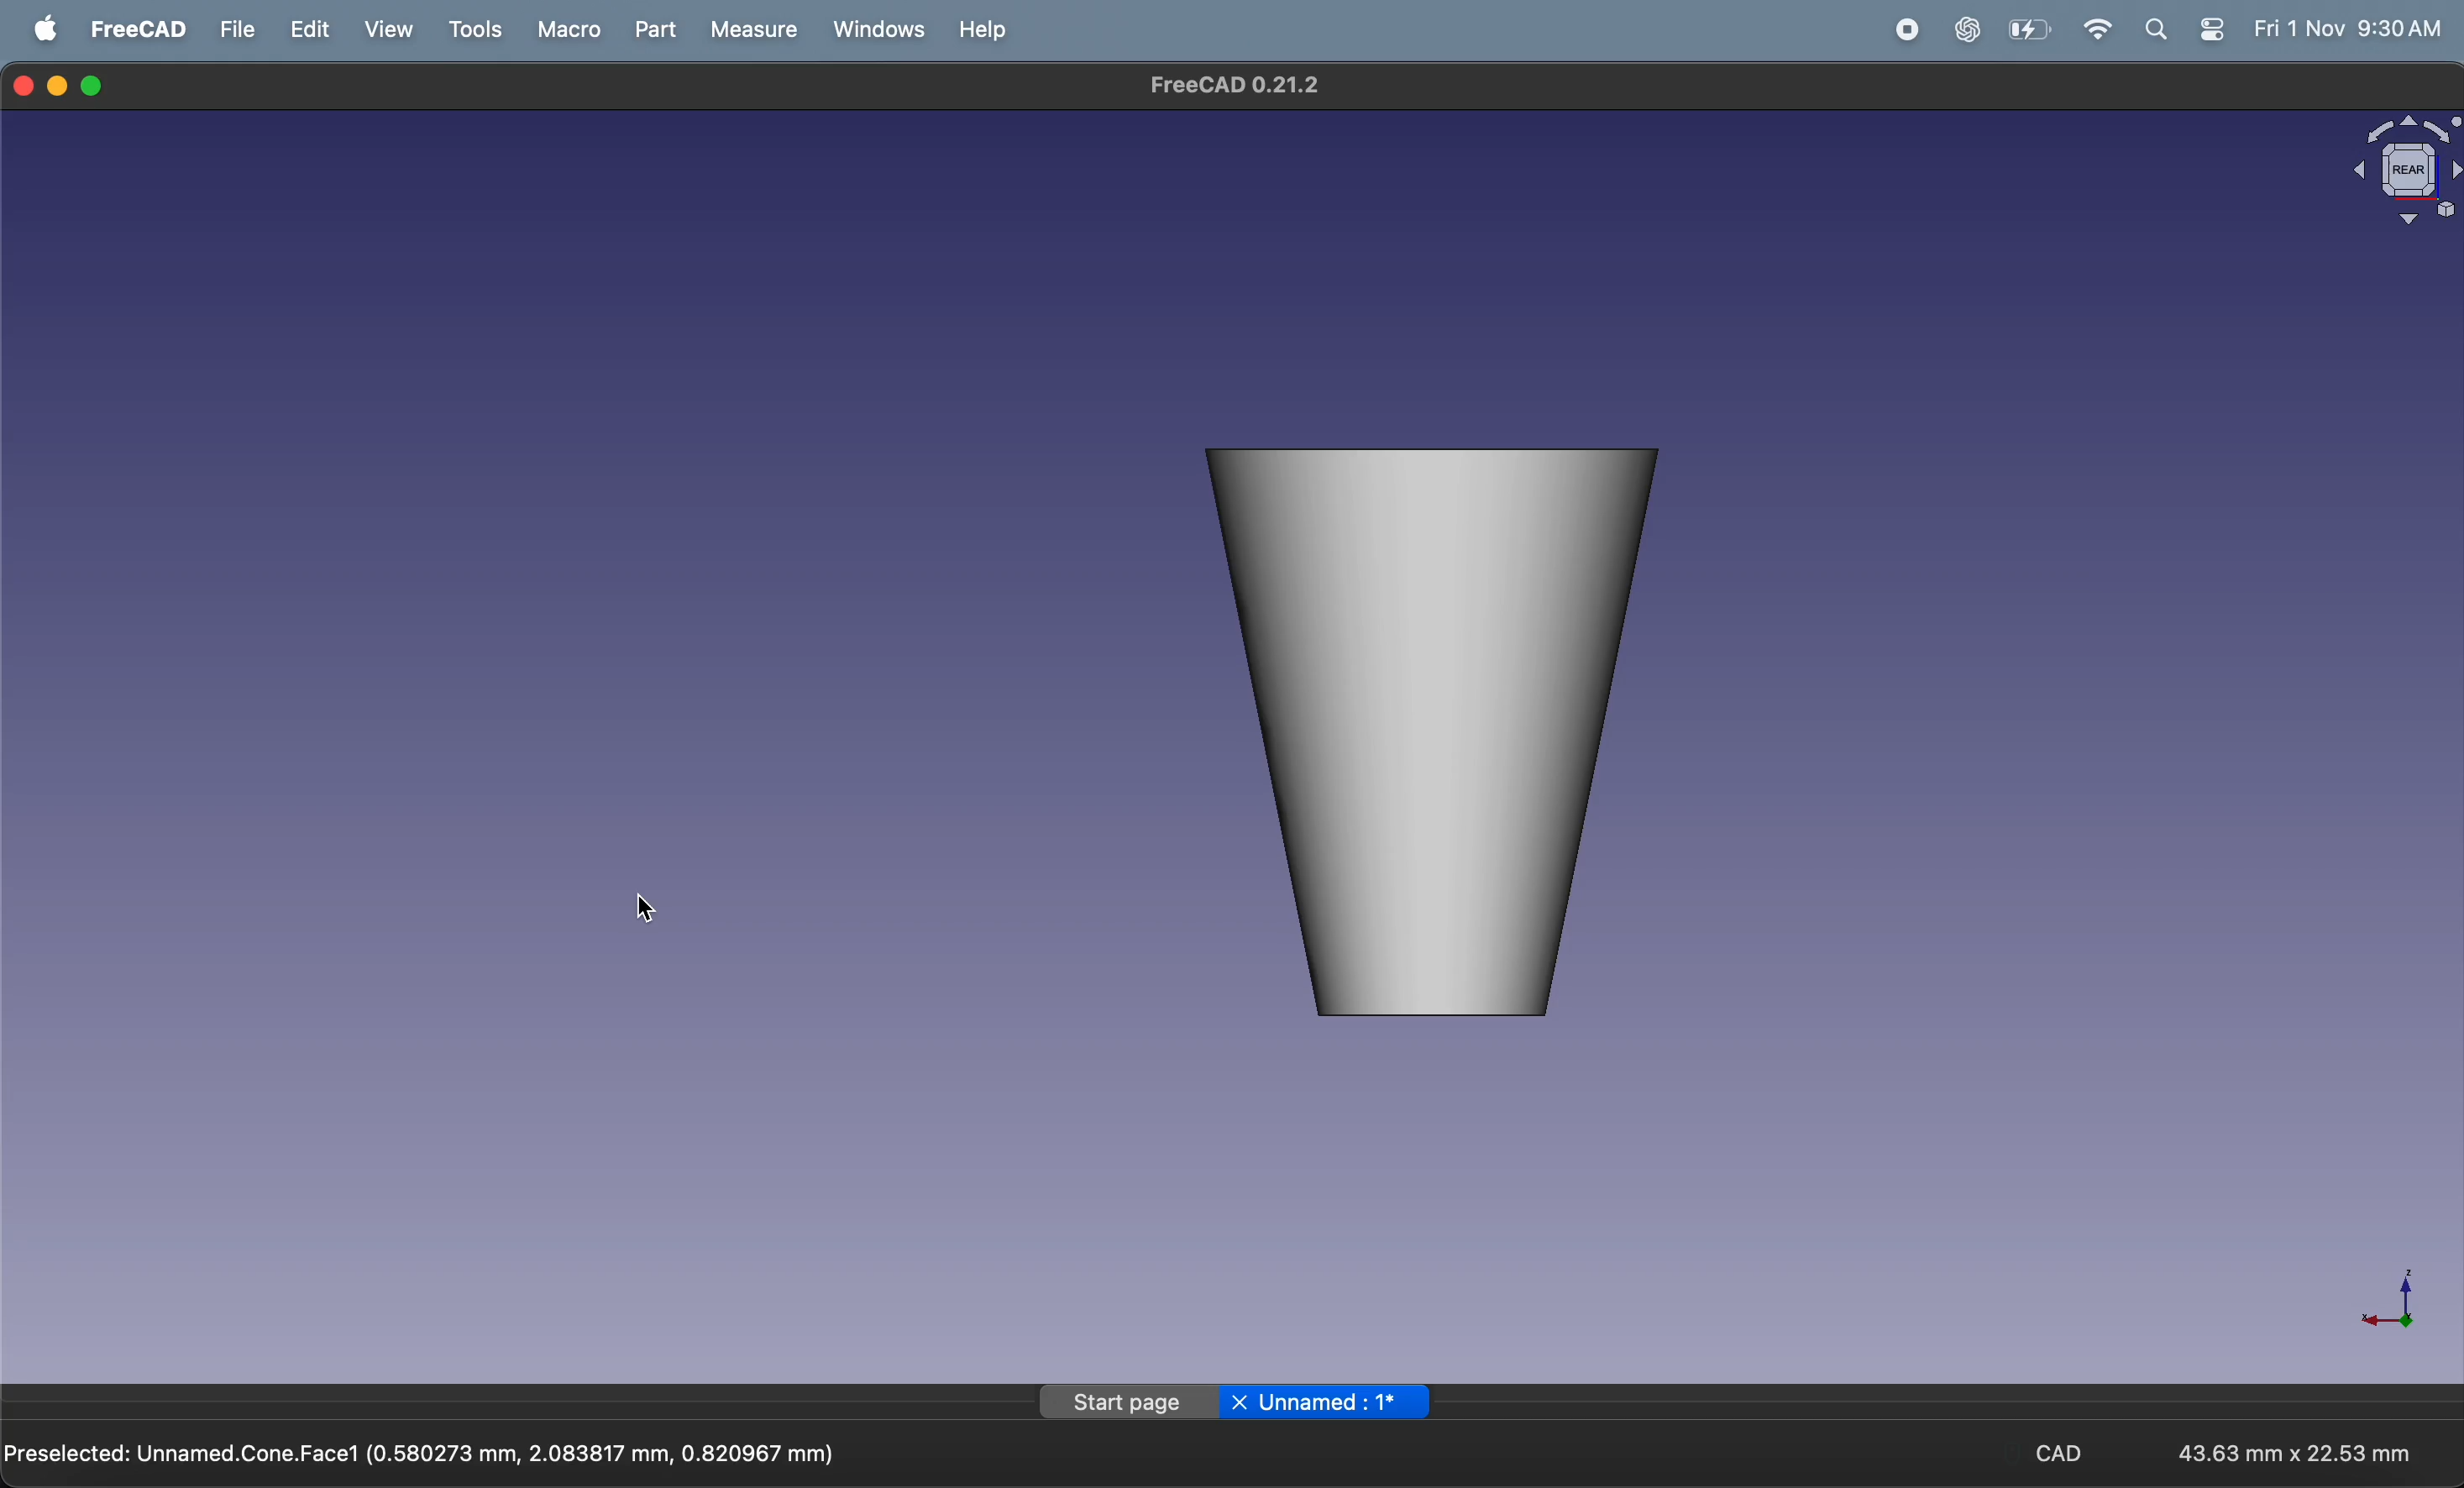  I want to click on FreeCAD, so click(139, 28).